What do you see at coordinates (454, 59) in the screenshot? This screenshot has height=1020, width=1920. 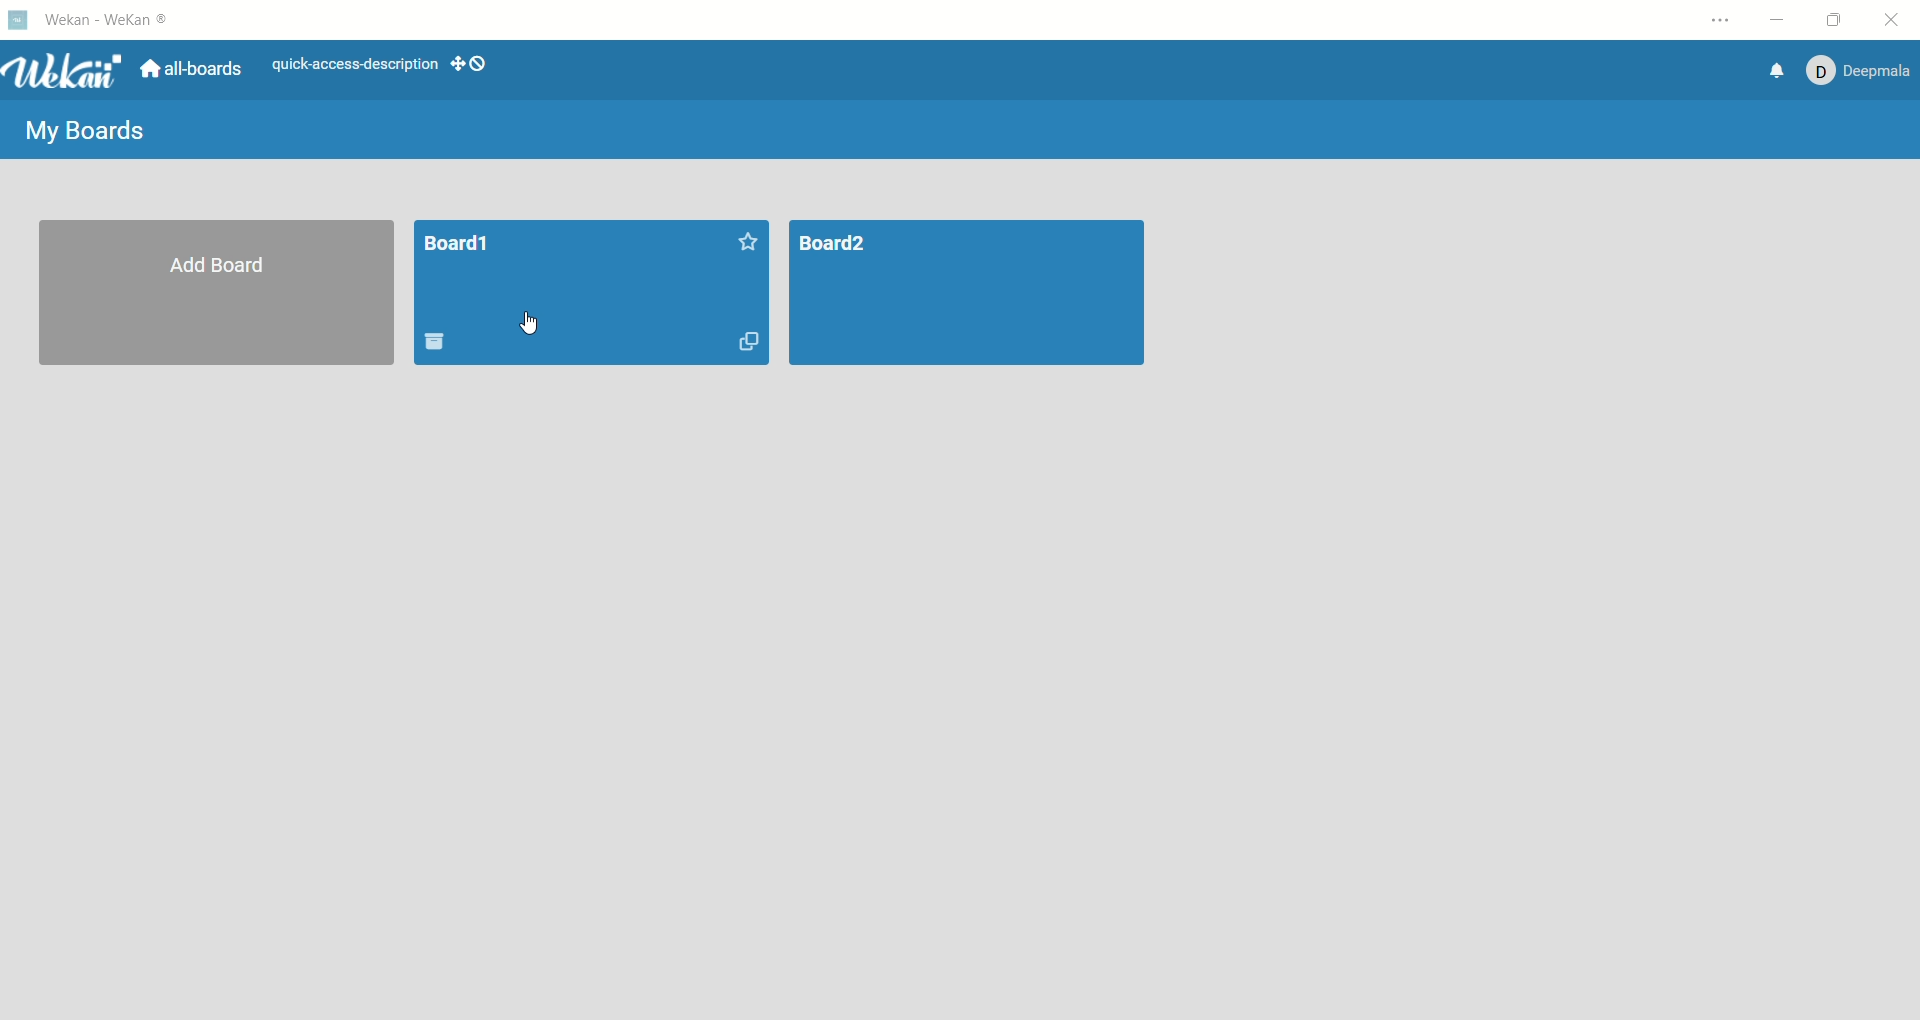 I see `show-desktop-drag-handles` at bounding box center [454, 59].